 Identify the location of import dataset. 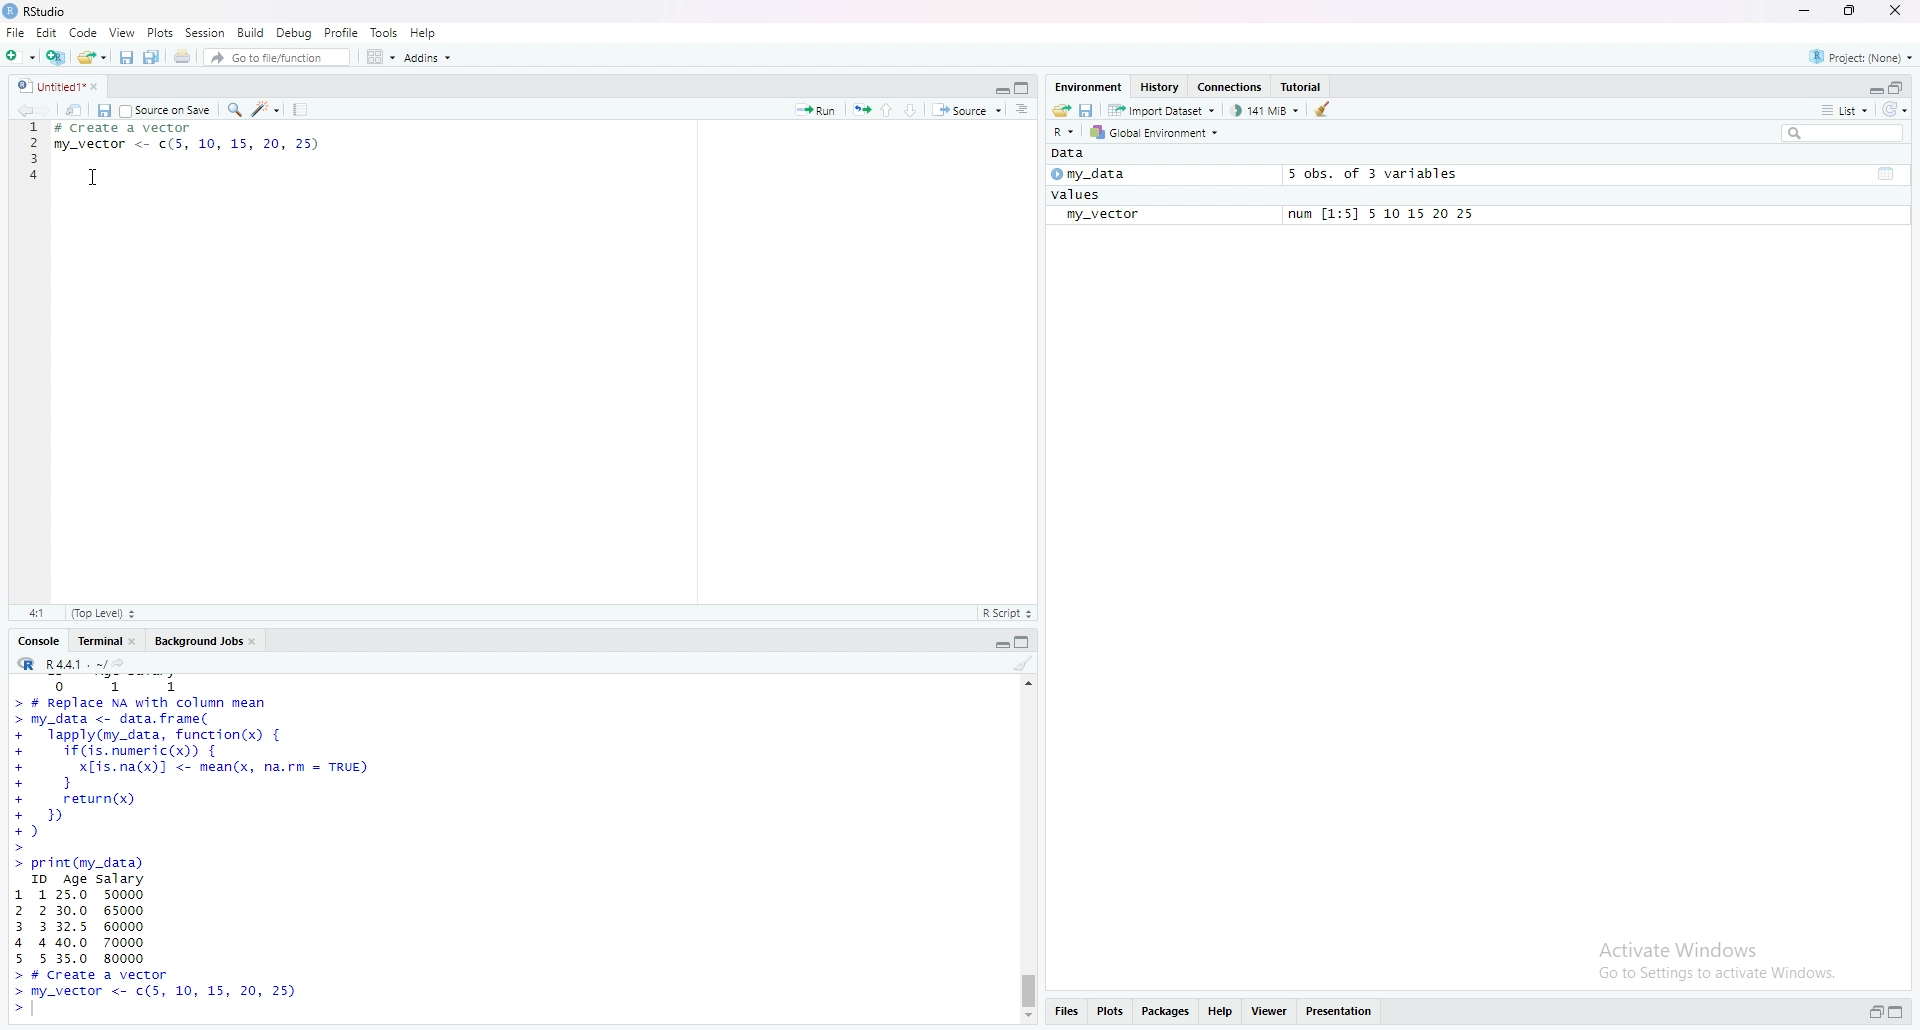
(1162, 110).